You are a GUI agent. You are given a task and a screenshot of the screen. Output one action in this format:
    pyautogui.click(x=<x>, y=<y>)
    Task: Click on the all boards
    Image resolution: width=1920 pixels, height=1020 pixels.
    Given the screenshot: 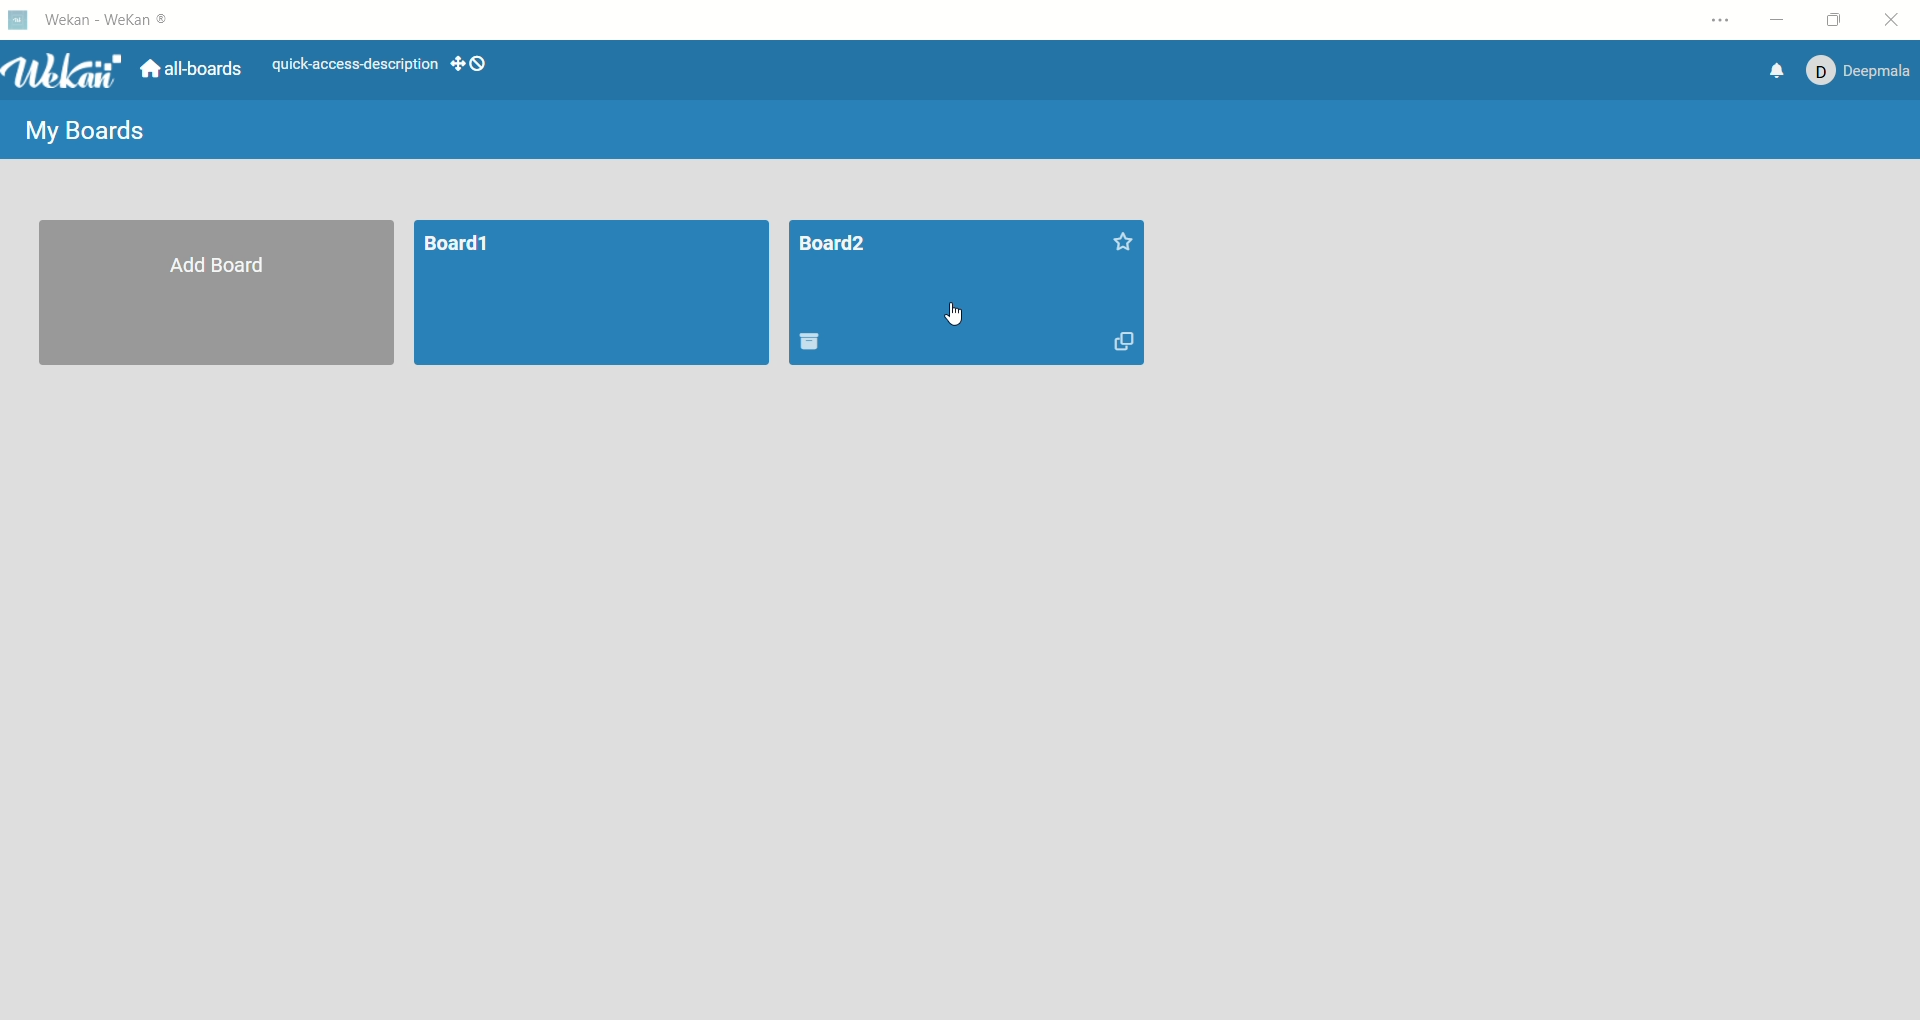 What is the action you would take?
    pyautogui.click(x=196, y=70)
    